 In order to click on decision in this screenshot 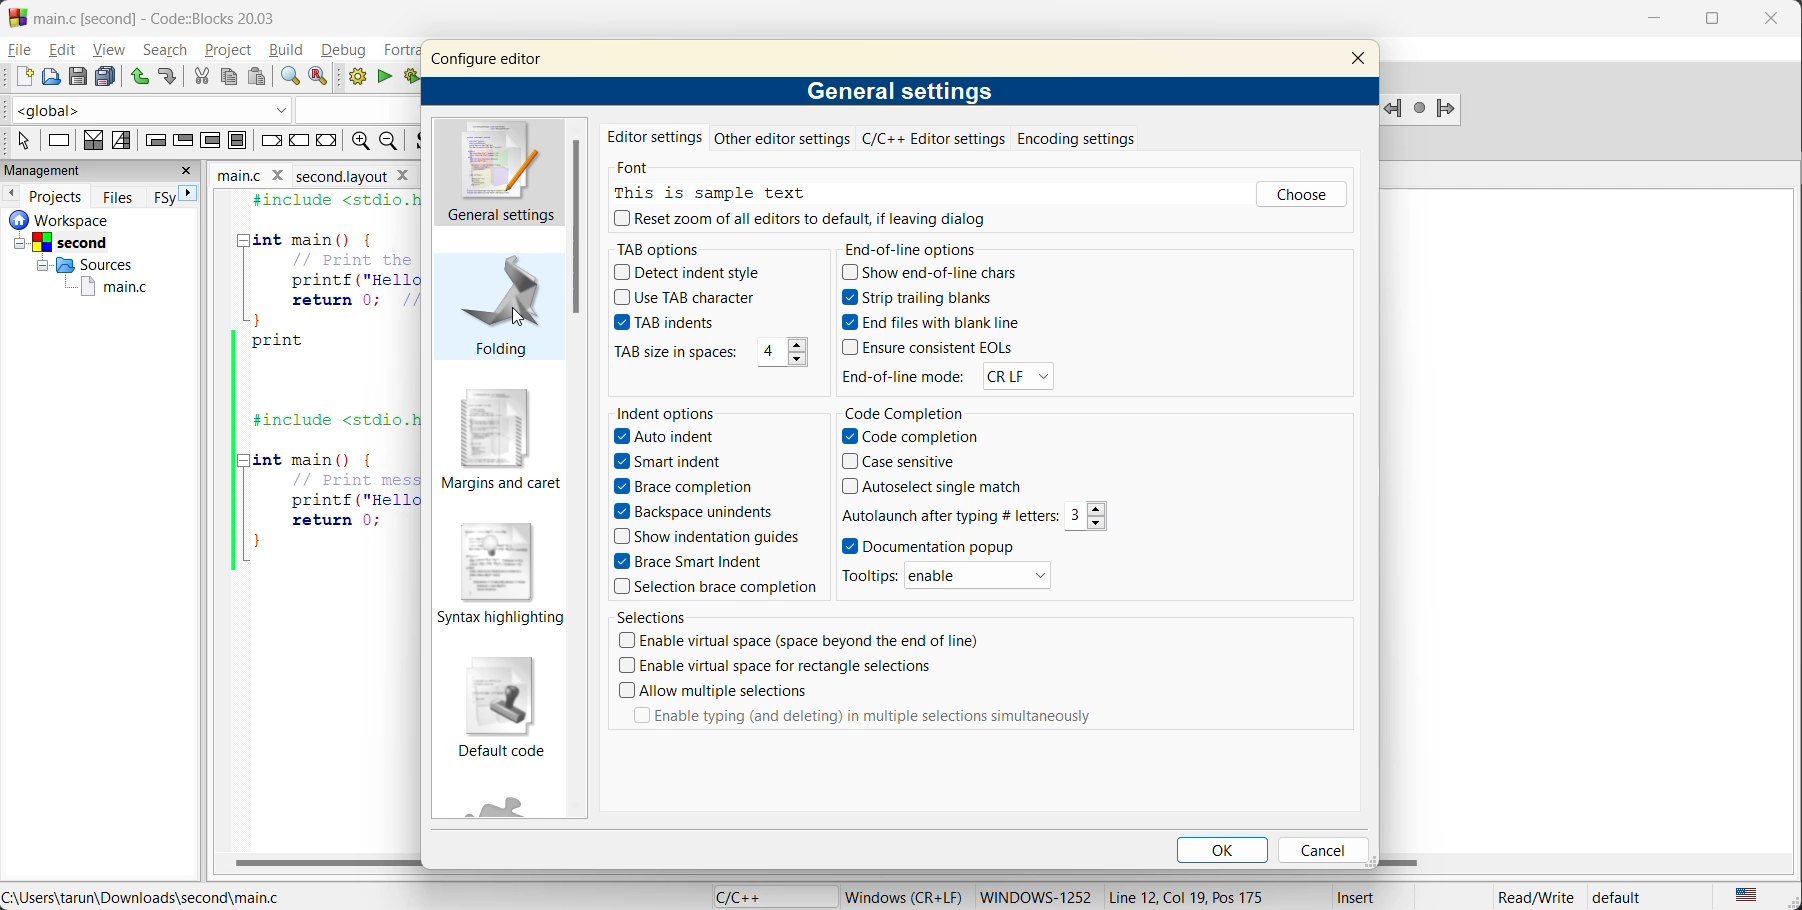, I will do `click(95, 140)`.